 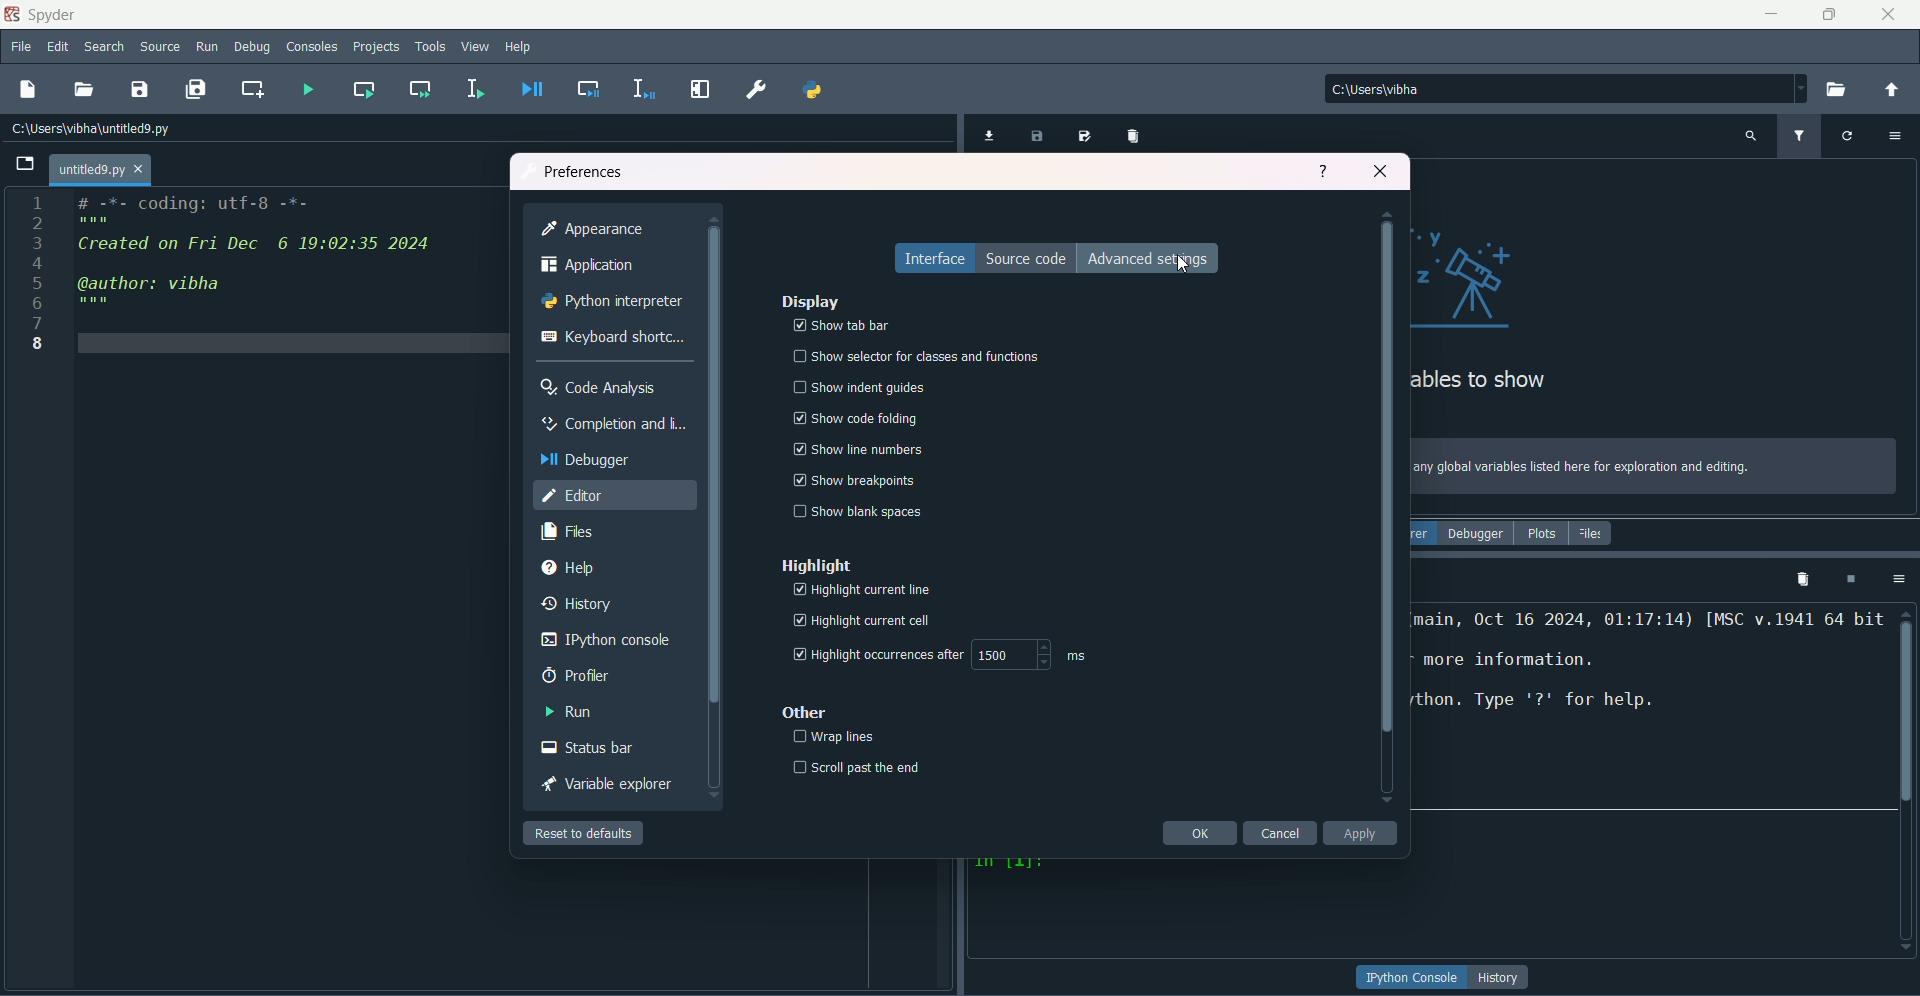 I want to click on scrollbar, so click(x=1387, y=478).